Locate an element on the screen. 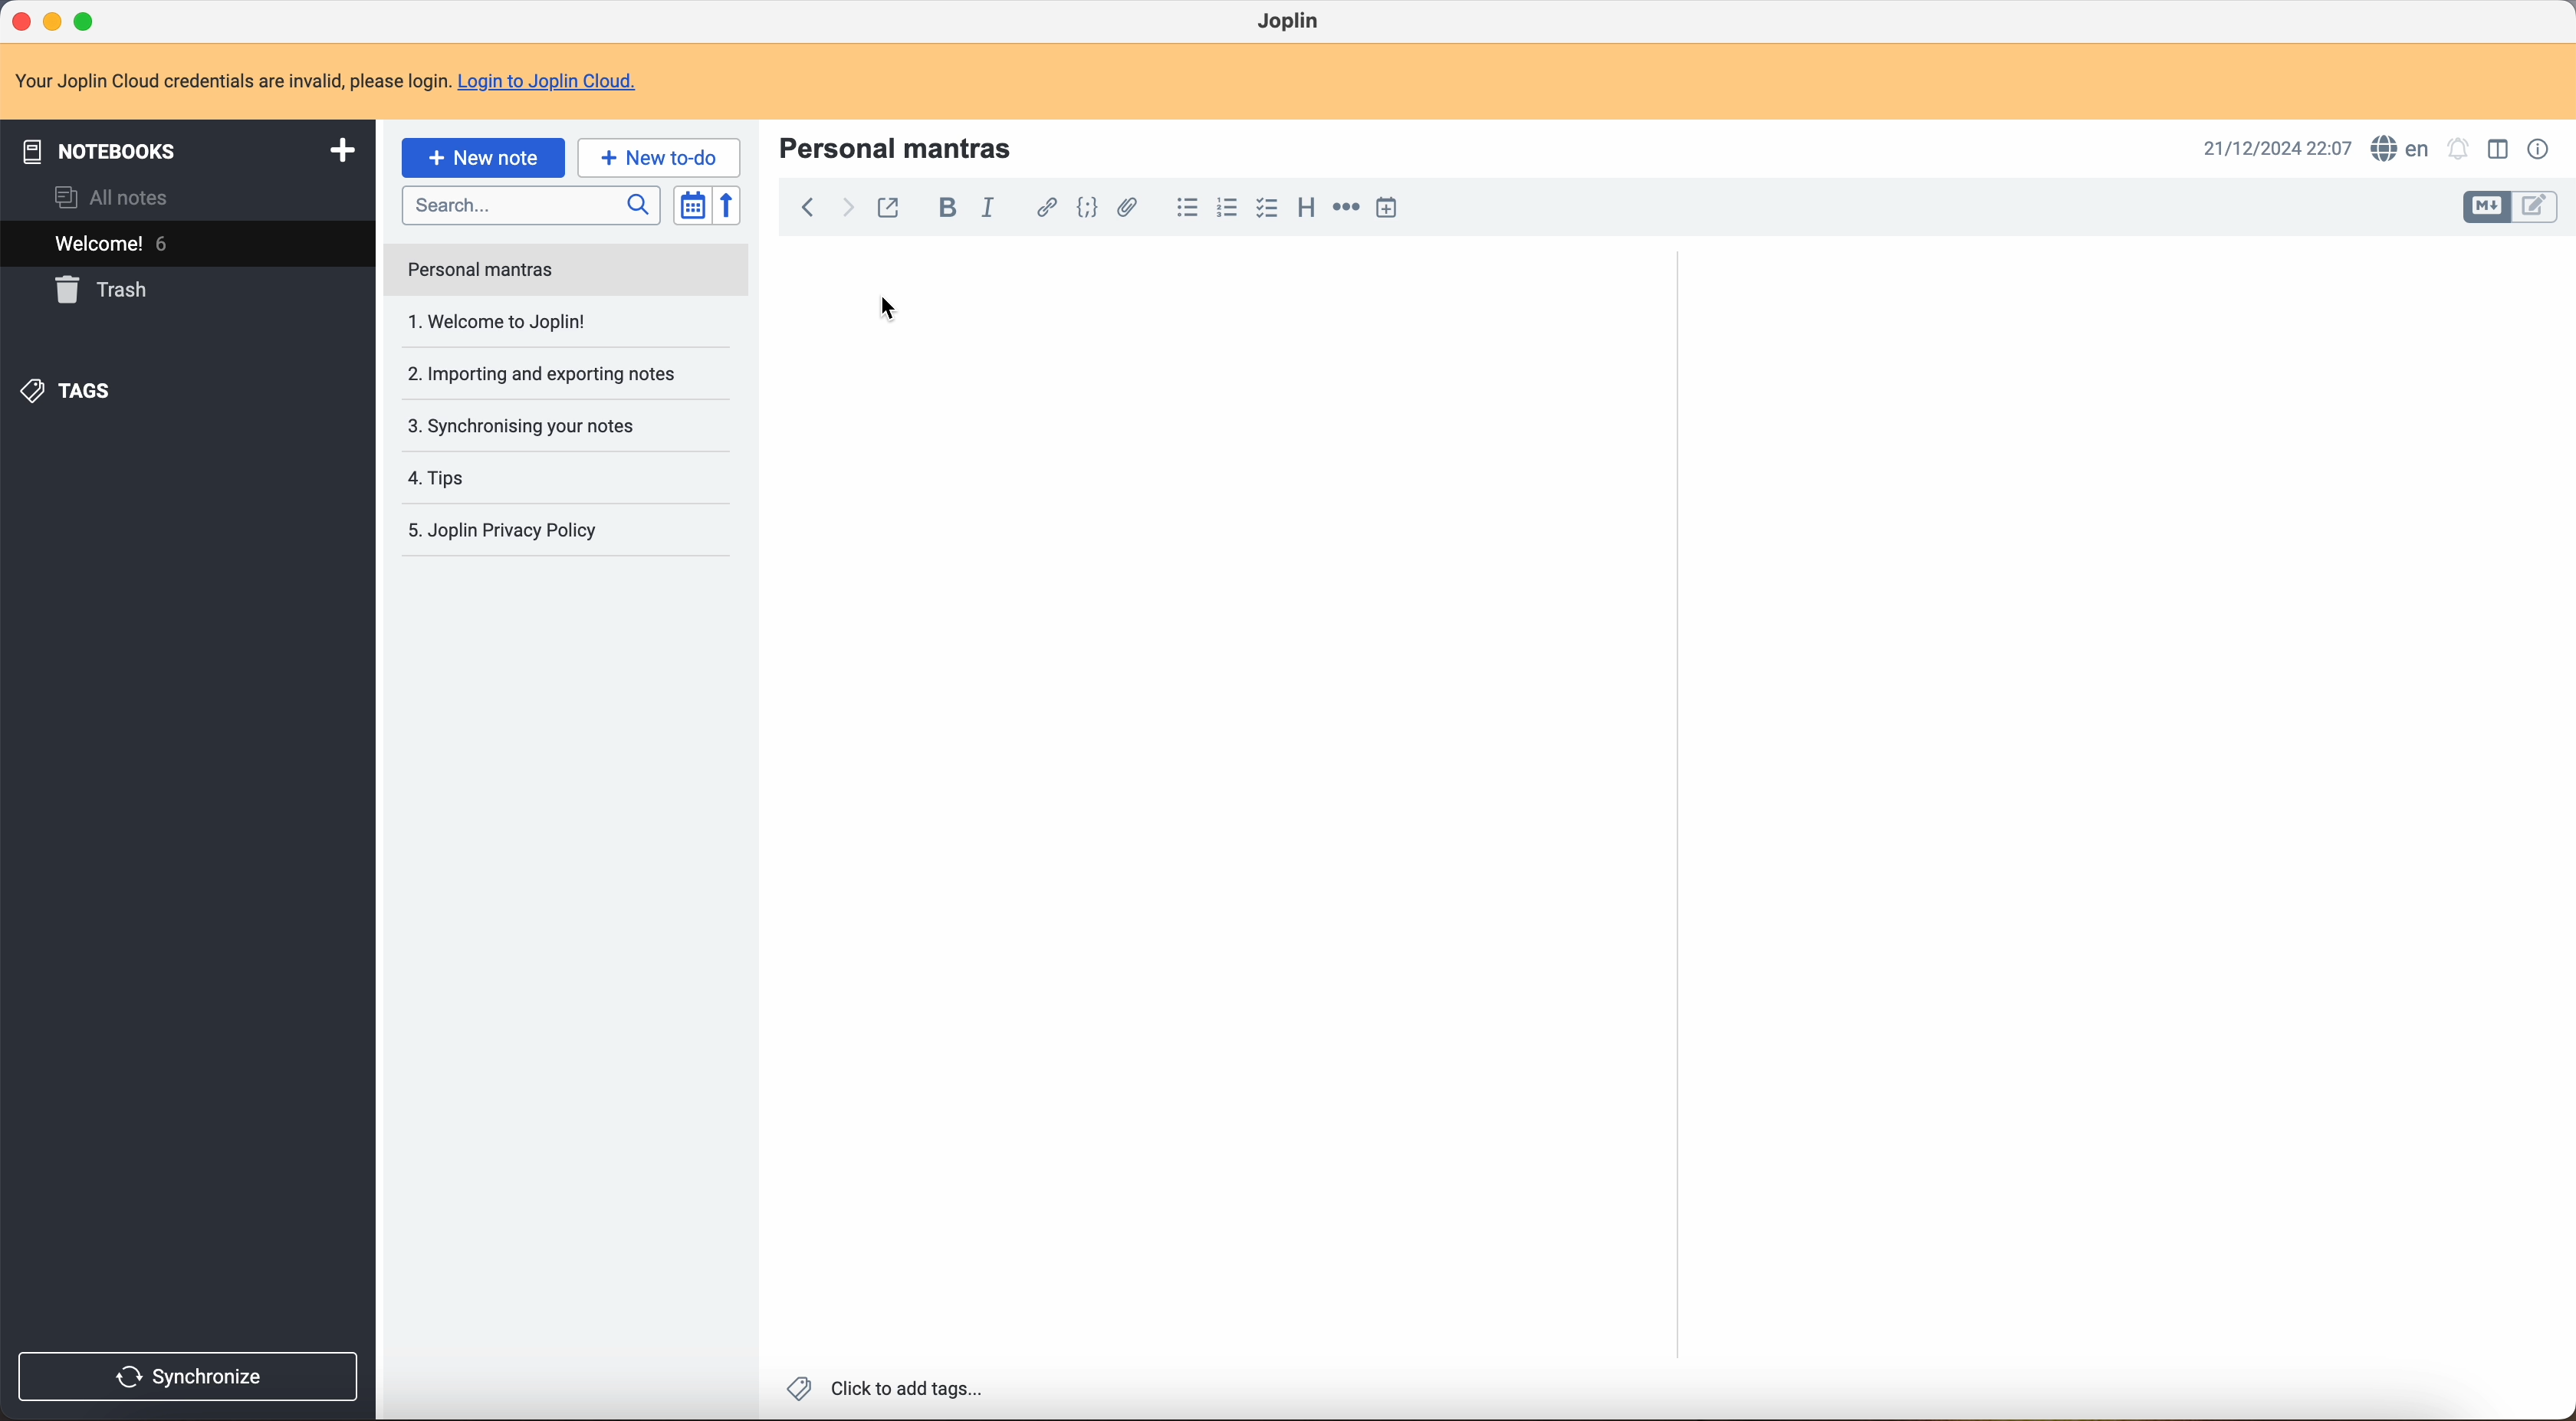 The height and width of the screenshot is (1421, 2576). set alarm is located at coordinates (2460, 148).